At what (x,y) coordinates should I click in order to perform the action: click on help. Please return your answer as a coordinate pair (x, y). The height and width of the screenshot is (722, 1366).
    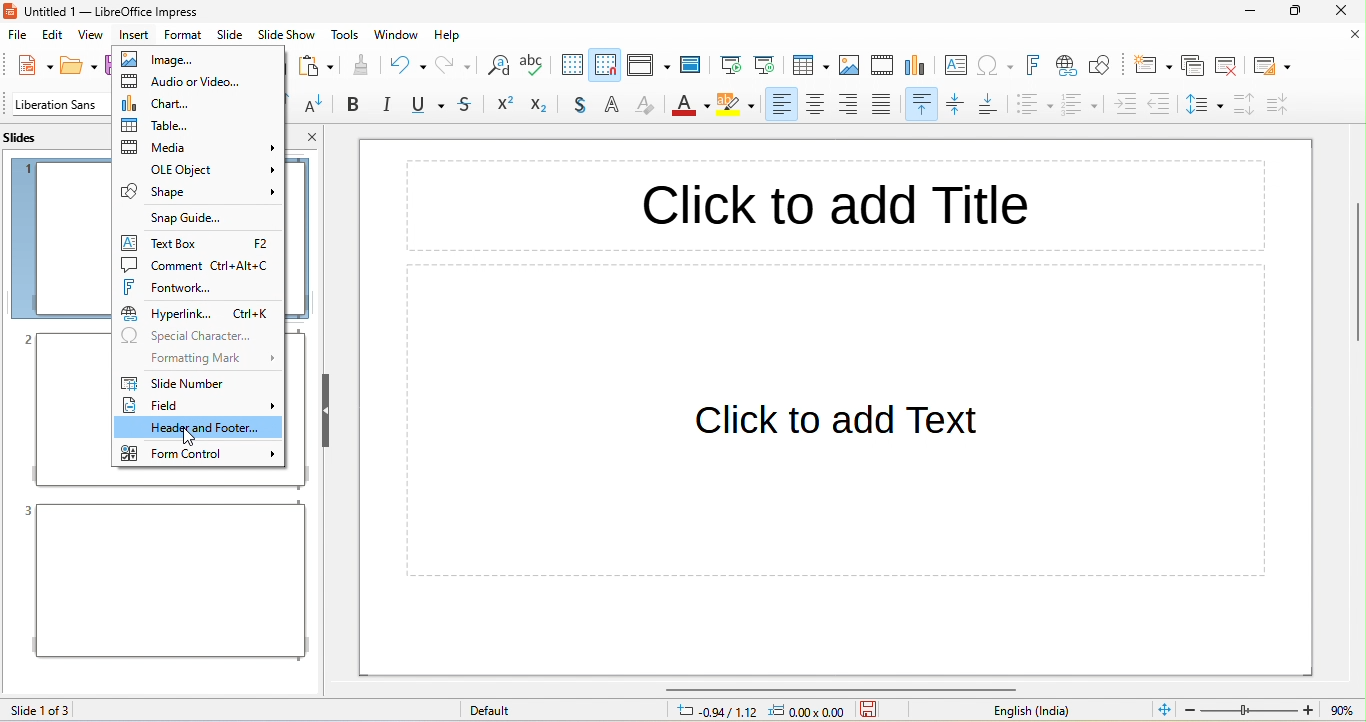
    Looking at the image, I should click on (448, 36).